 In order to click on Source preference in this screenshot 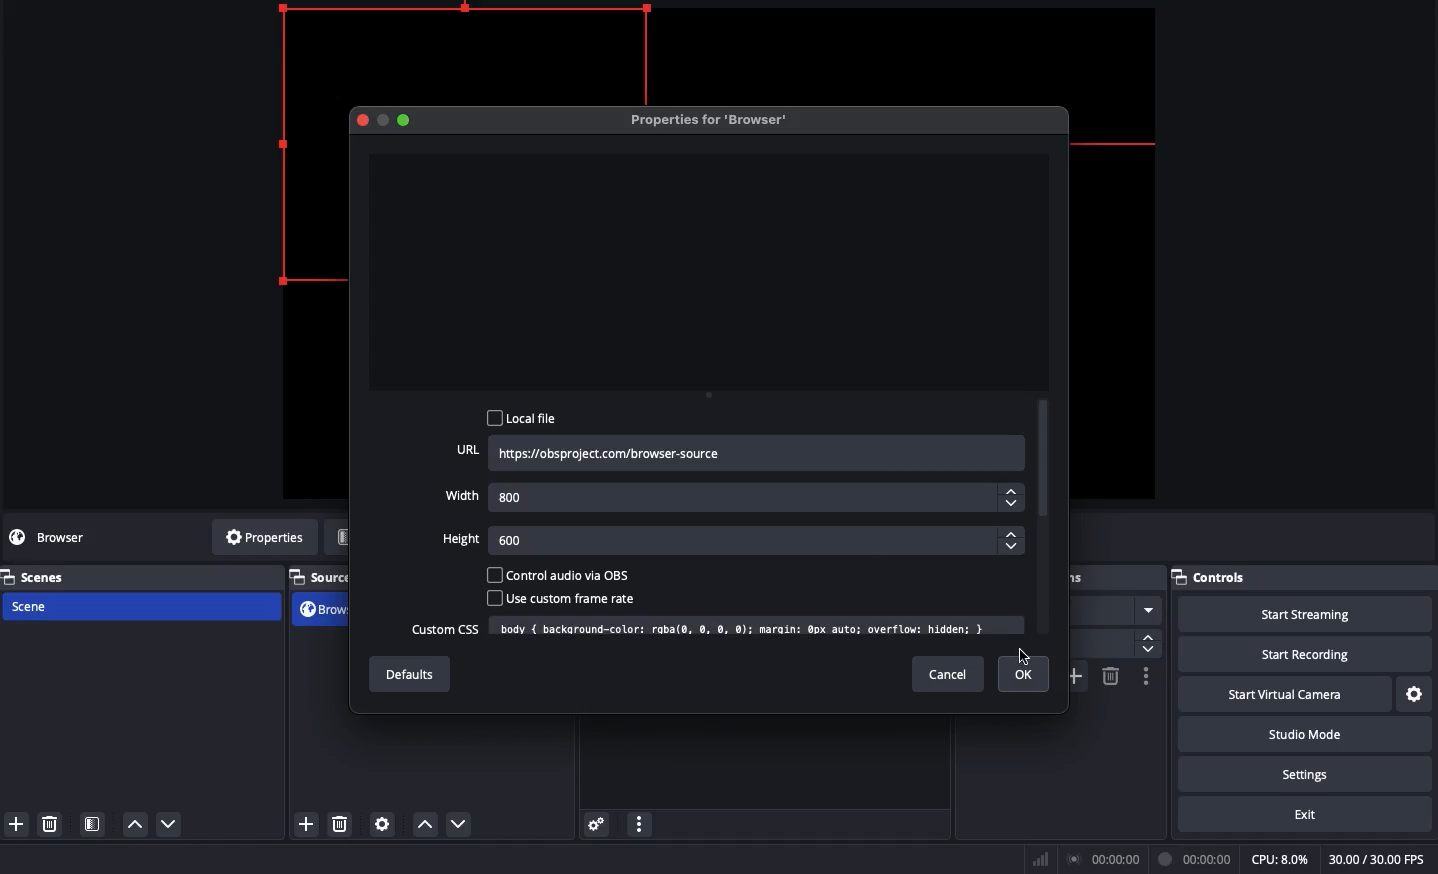, I will do `click(383, 823)`.